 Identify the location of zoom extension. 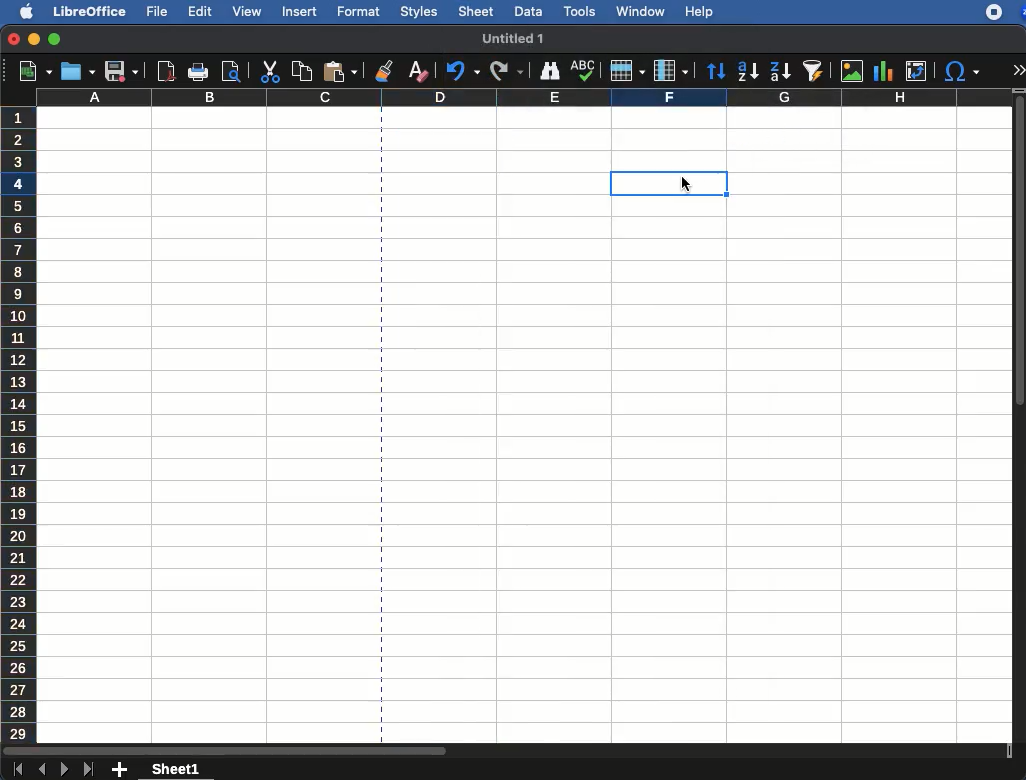
(1020, 12).